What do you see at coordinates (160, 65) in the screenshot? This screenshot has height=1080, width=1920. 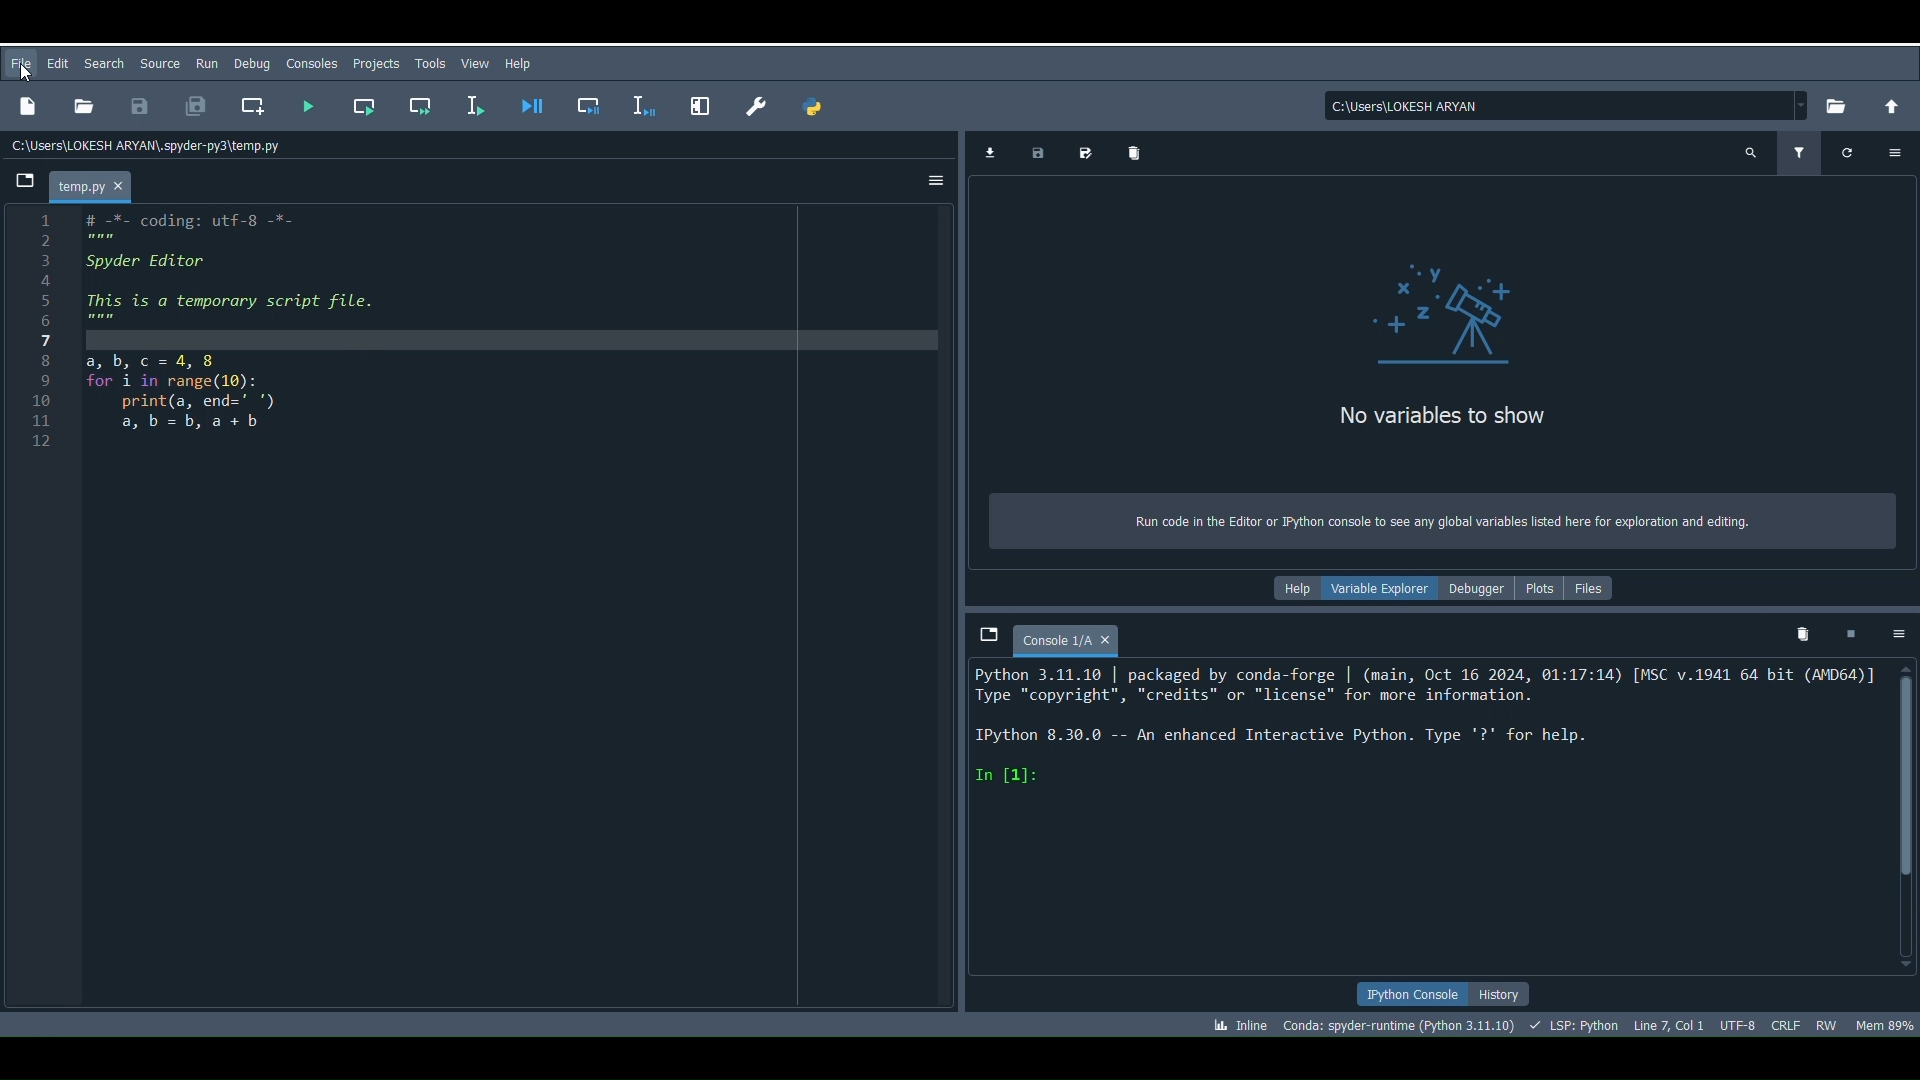 I see `Search` at bounding box center [160, 65].